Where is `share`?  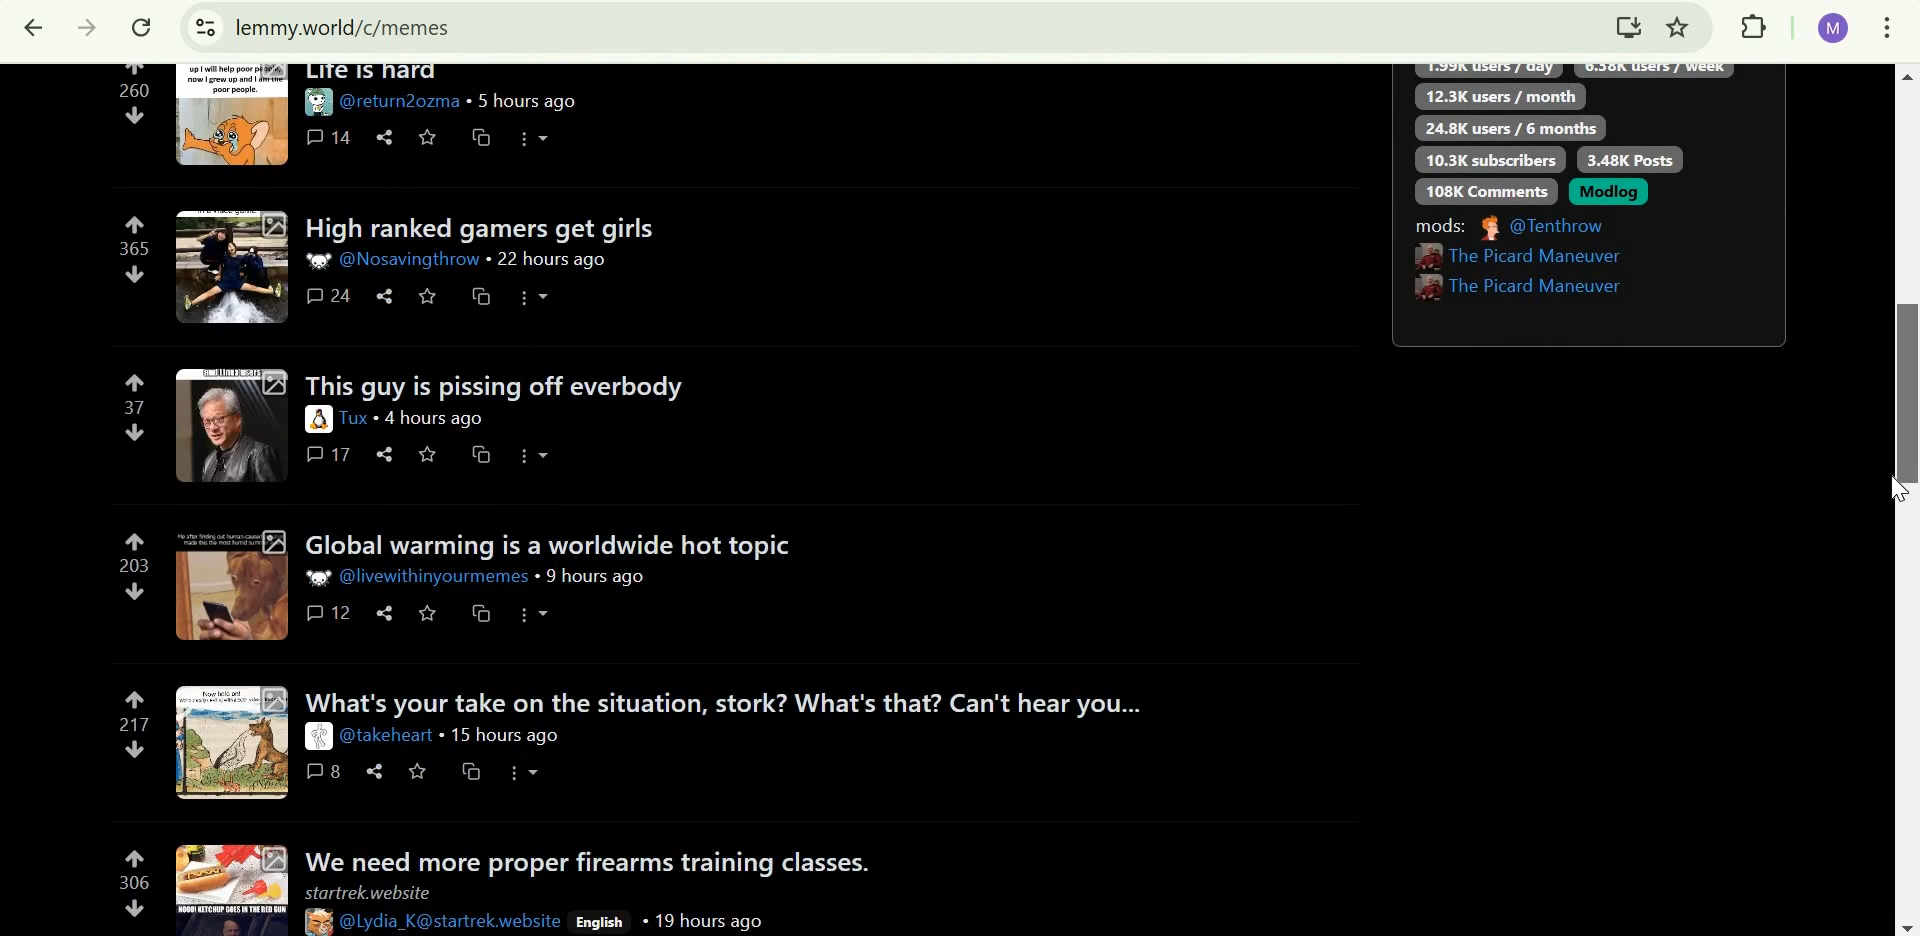 share is located at coordinates (389, 295).